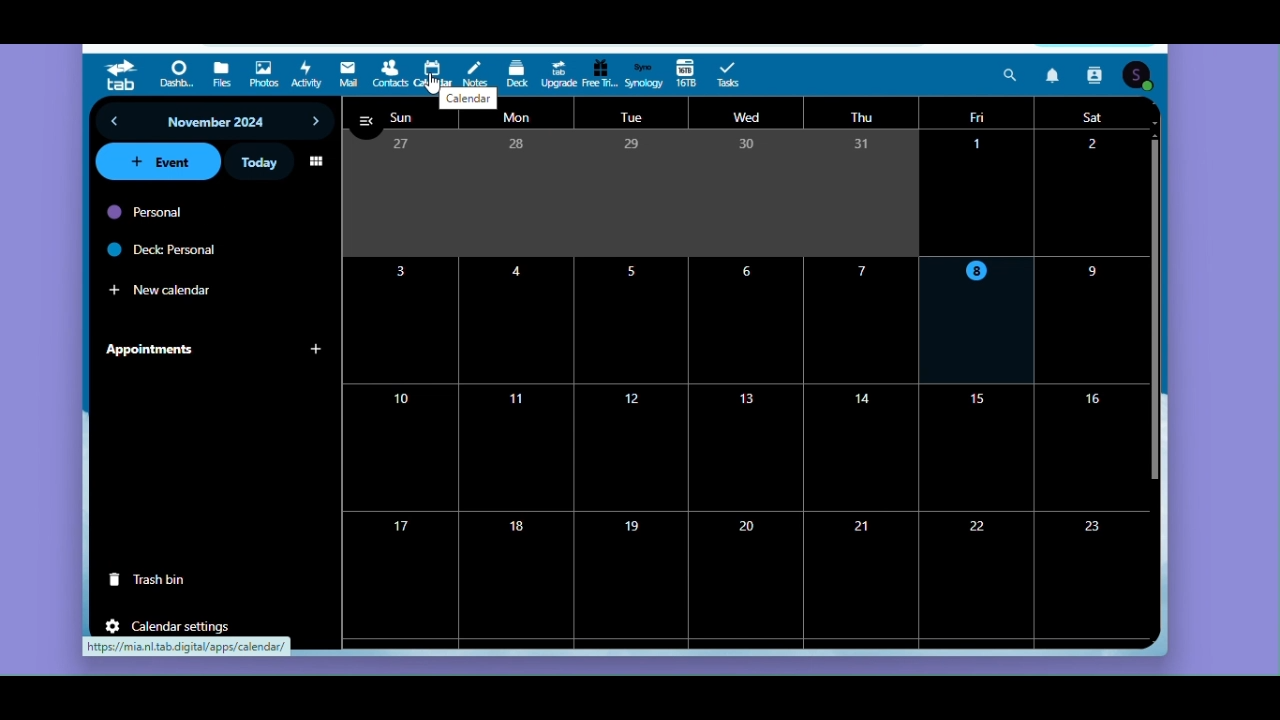  I want to click on Contacts, so click(389, 76).